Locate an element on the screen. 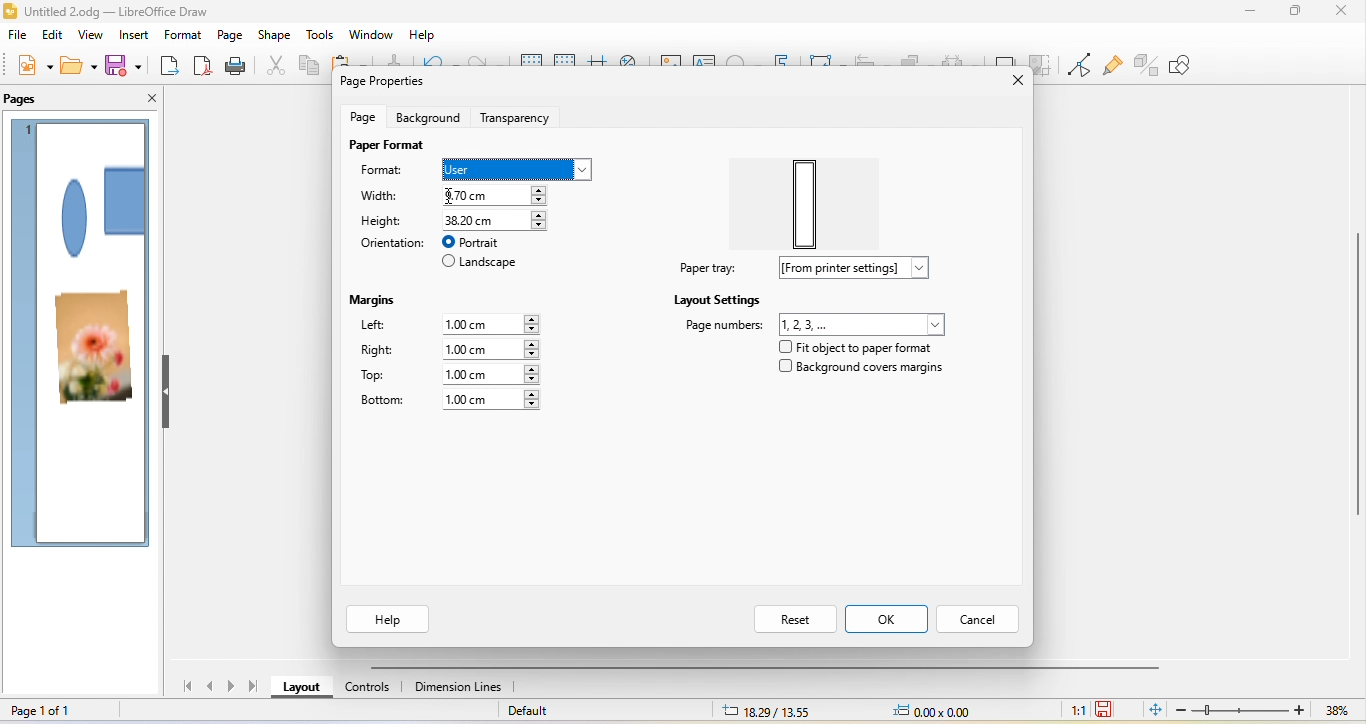  last page is located at coordinates (255, 688).